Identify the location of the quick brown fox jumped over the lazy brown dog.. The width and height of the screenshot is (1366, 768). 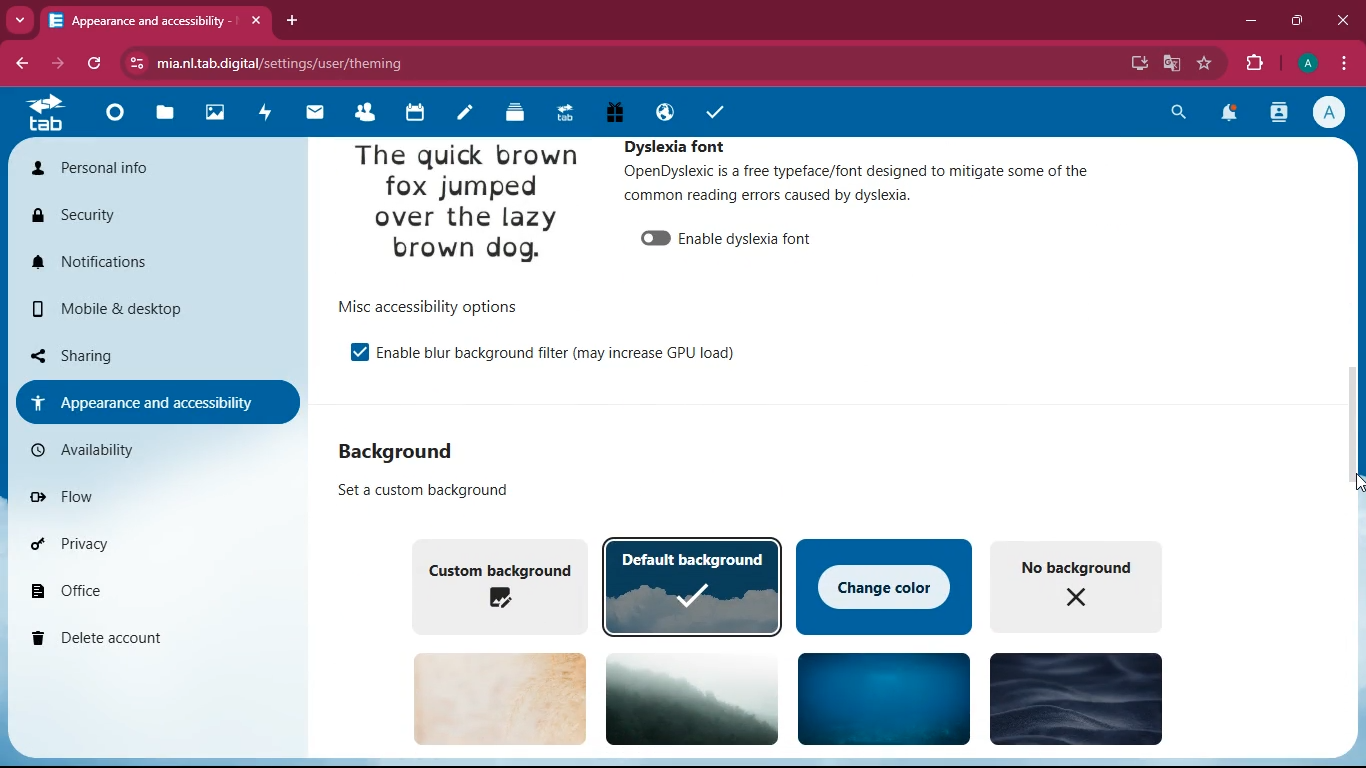
(467, 207).